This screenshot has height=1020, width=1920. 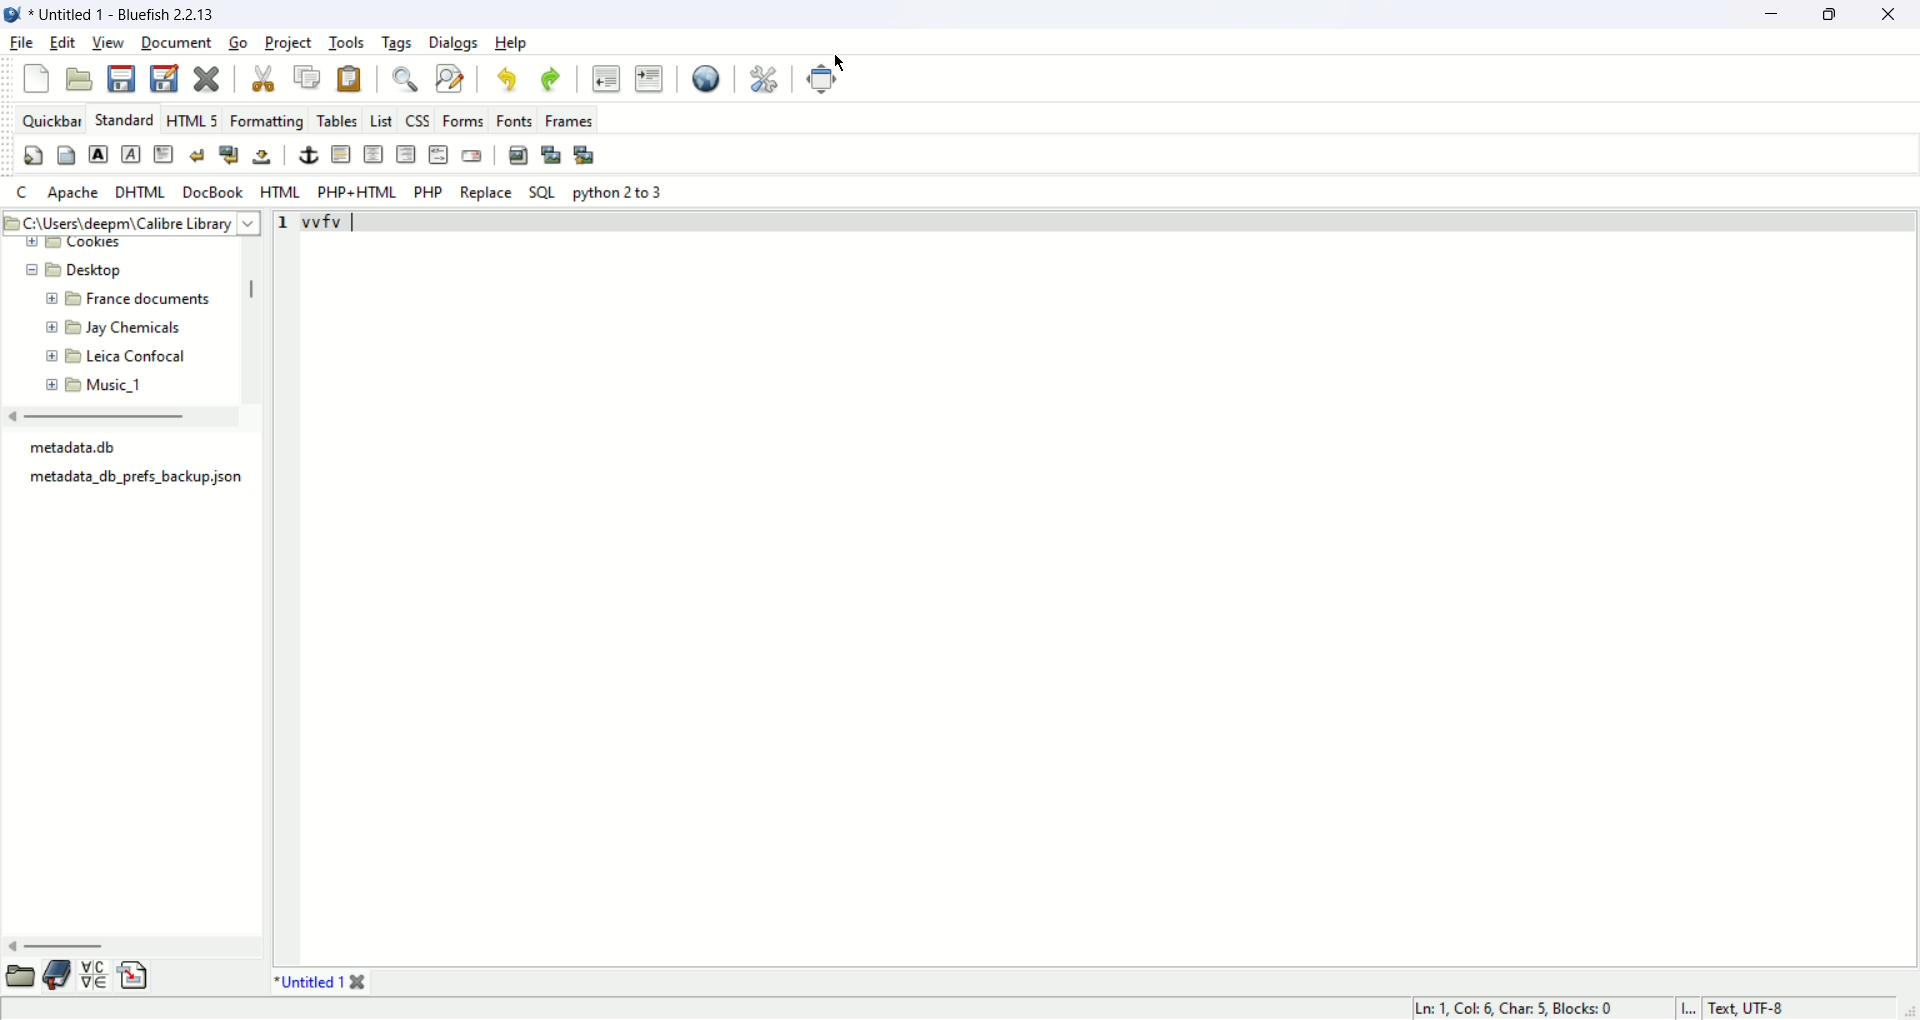 What do you see at coordinates (139, 359) in the screenshot?
I see `Leica Confocal` at bounding box center [139, 359].